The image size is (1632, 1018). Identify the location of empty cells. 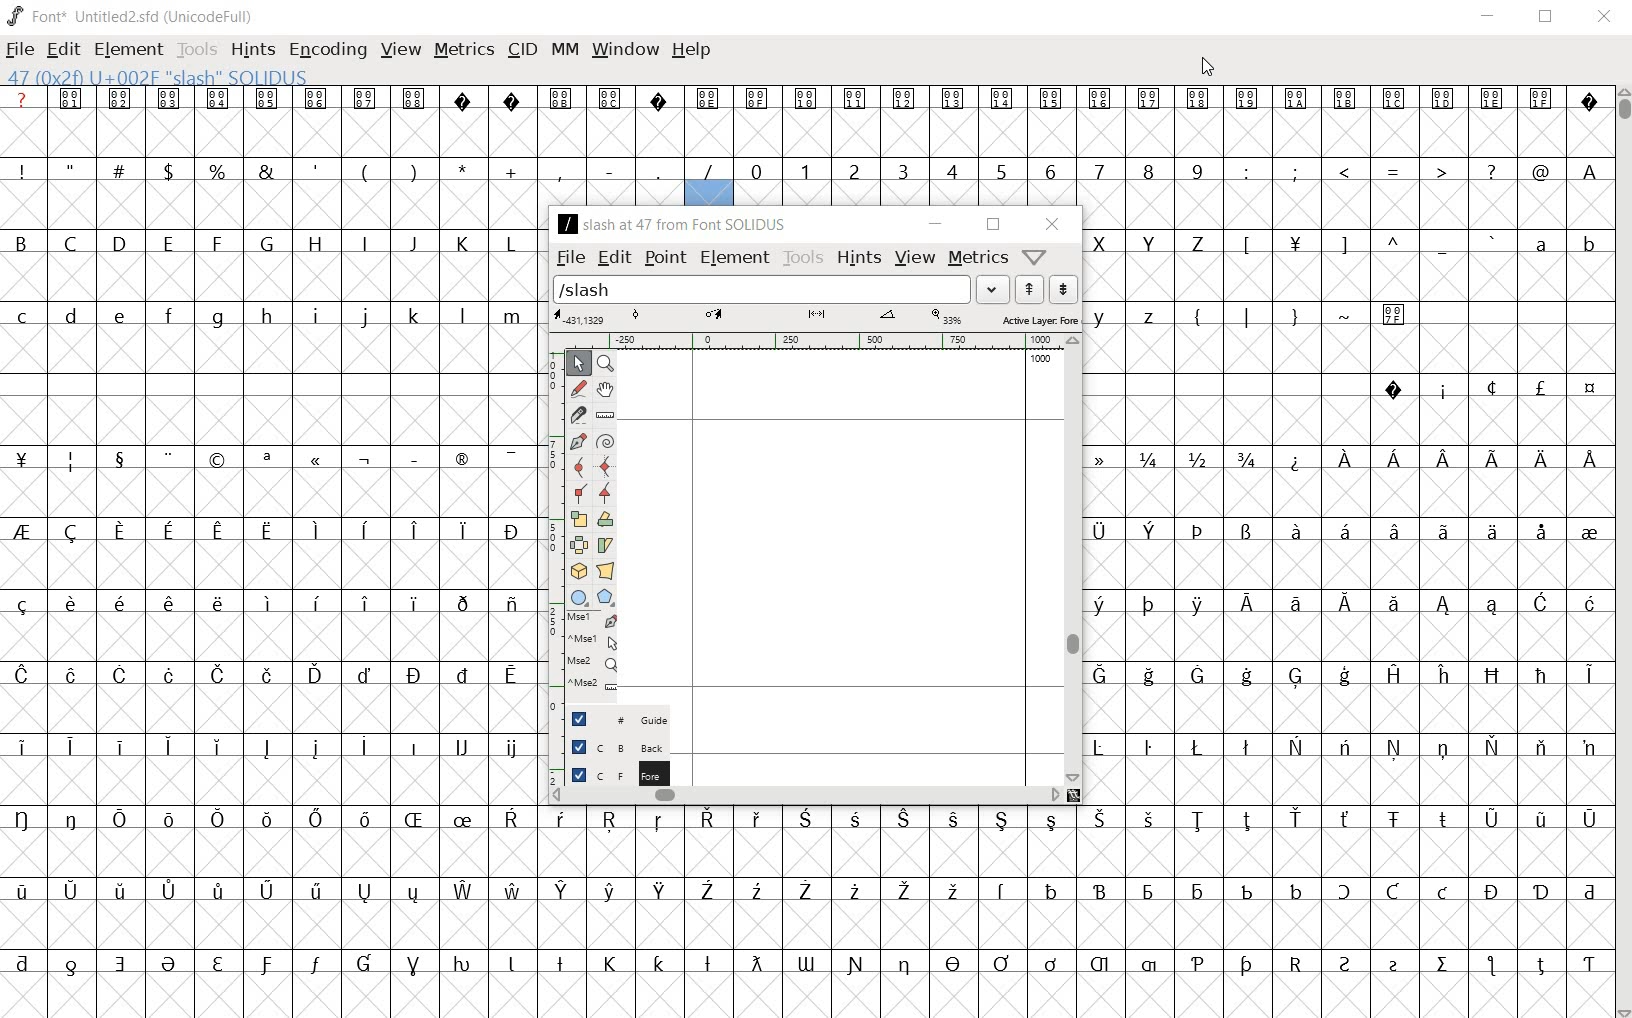
(1347, 351).